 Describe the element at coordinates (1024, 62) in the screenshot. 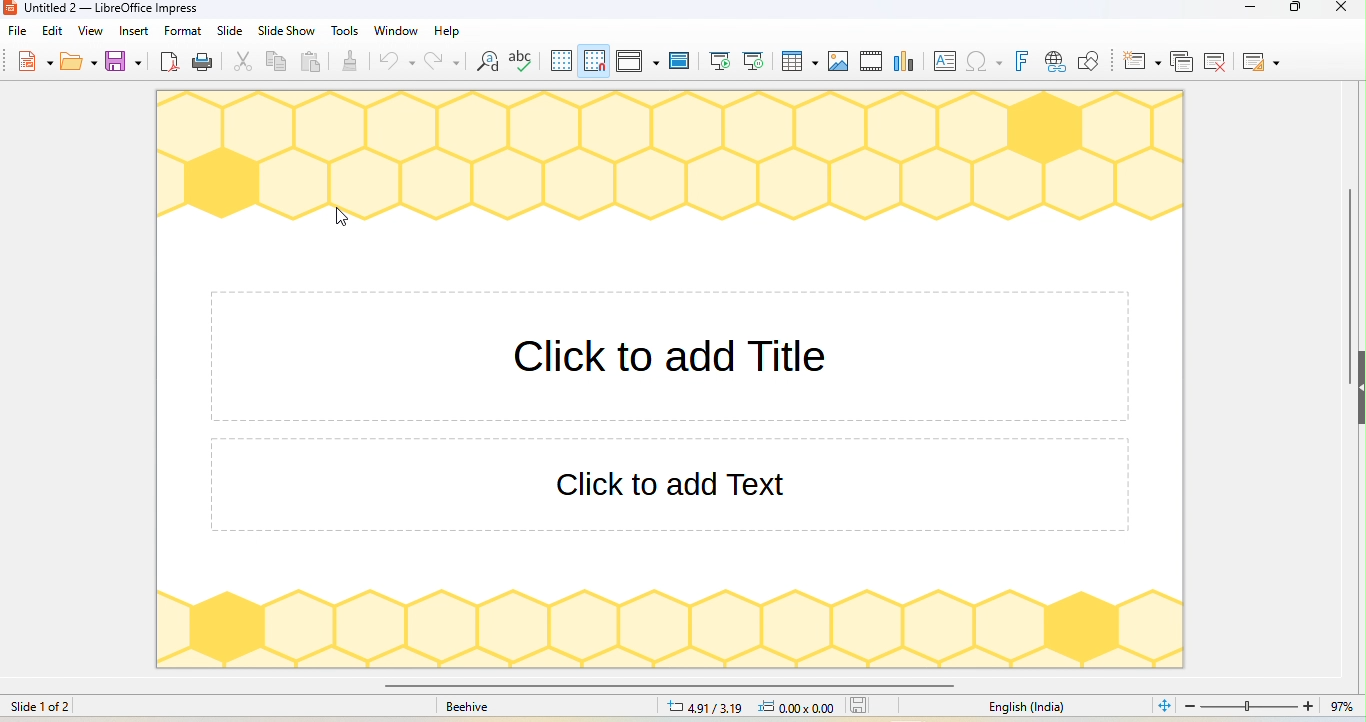

I see `fontwork text` at that location.